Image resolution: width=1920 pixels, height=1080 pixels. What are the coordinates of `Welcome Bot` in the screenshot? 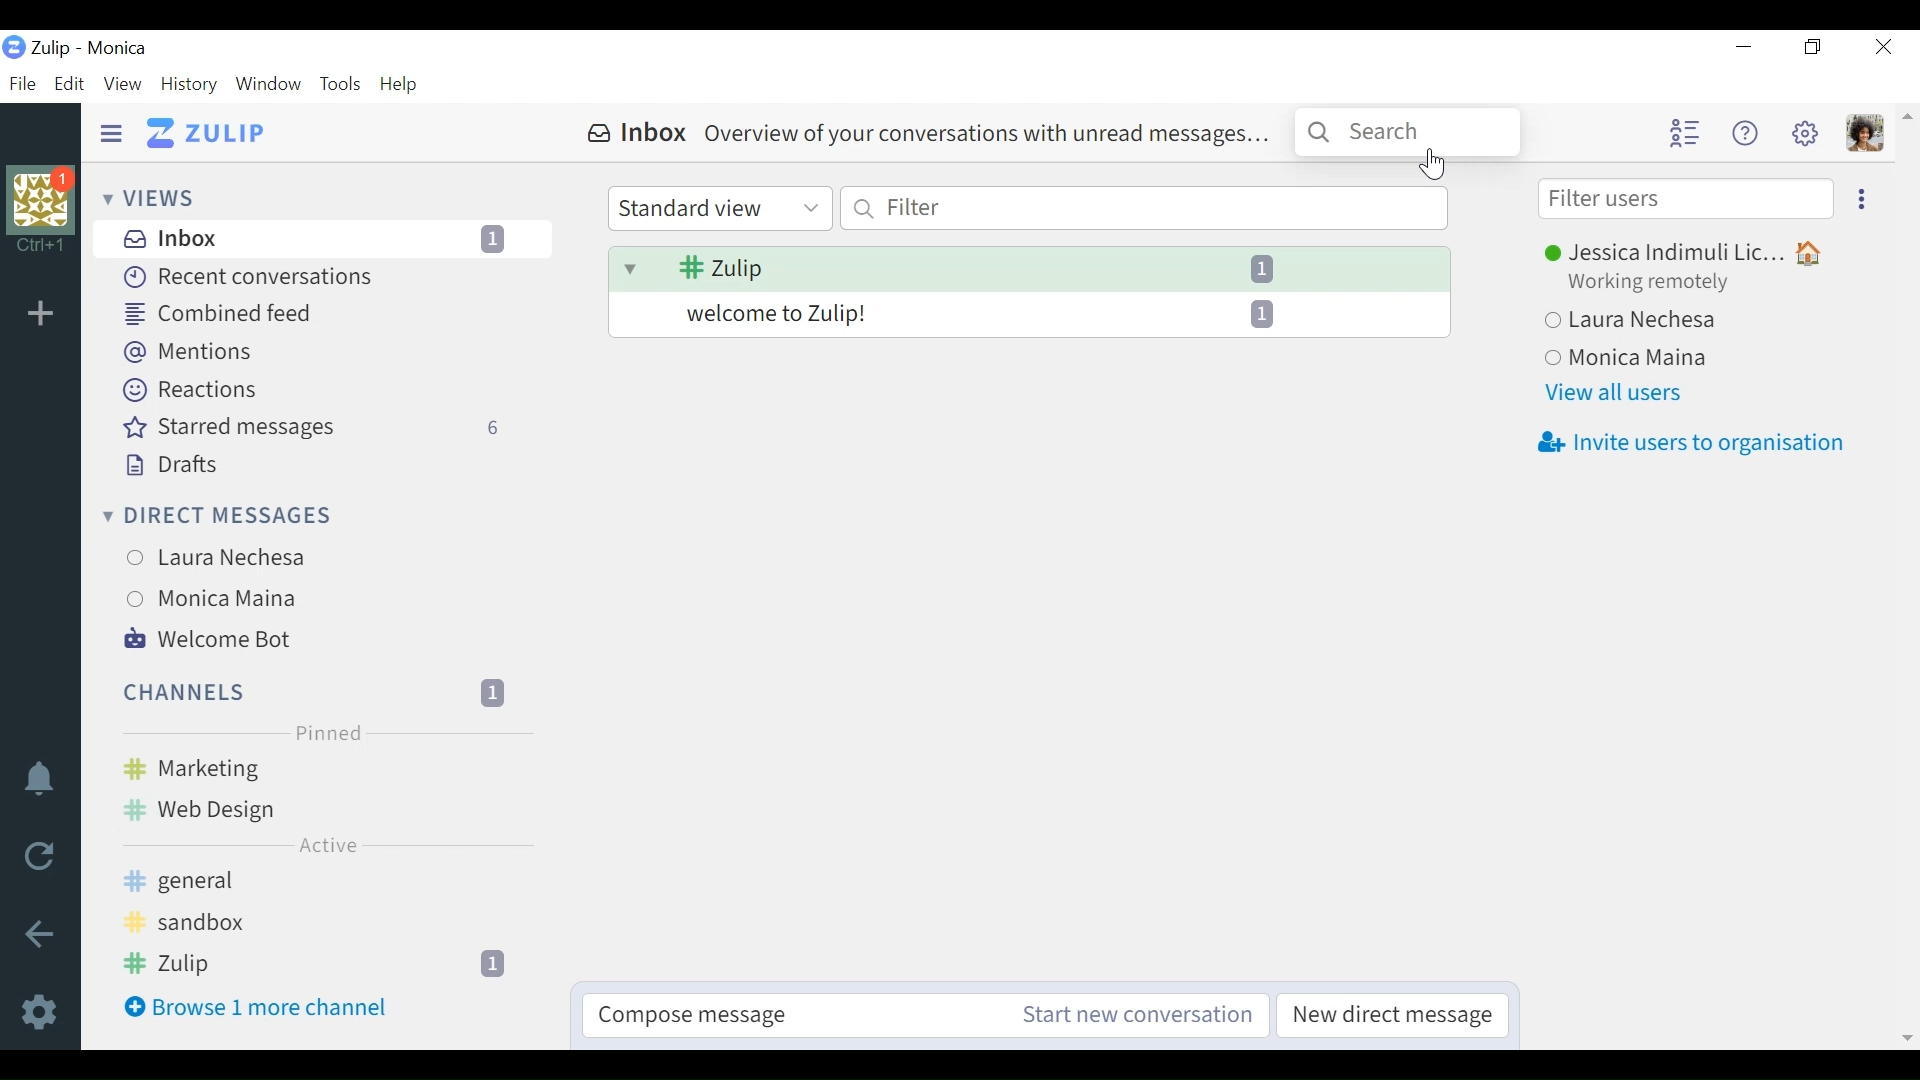 It's located at (211, 640).